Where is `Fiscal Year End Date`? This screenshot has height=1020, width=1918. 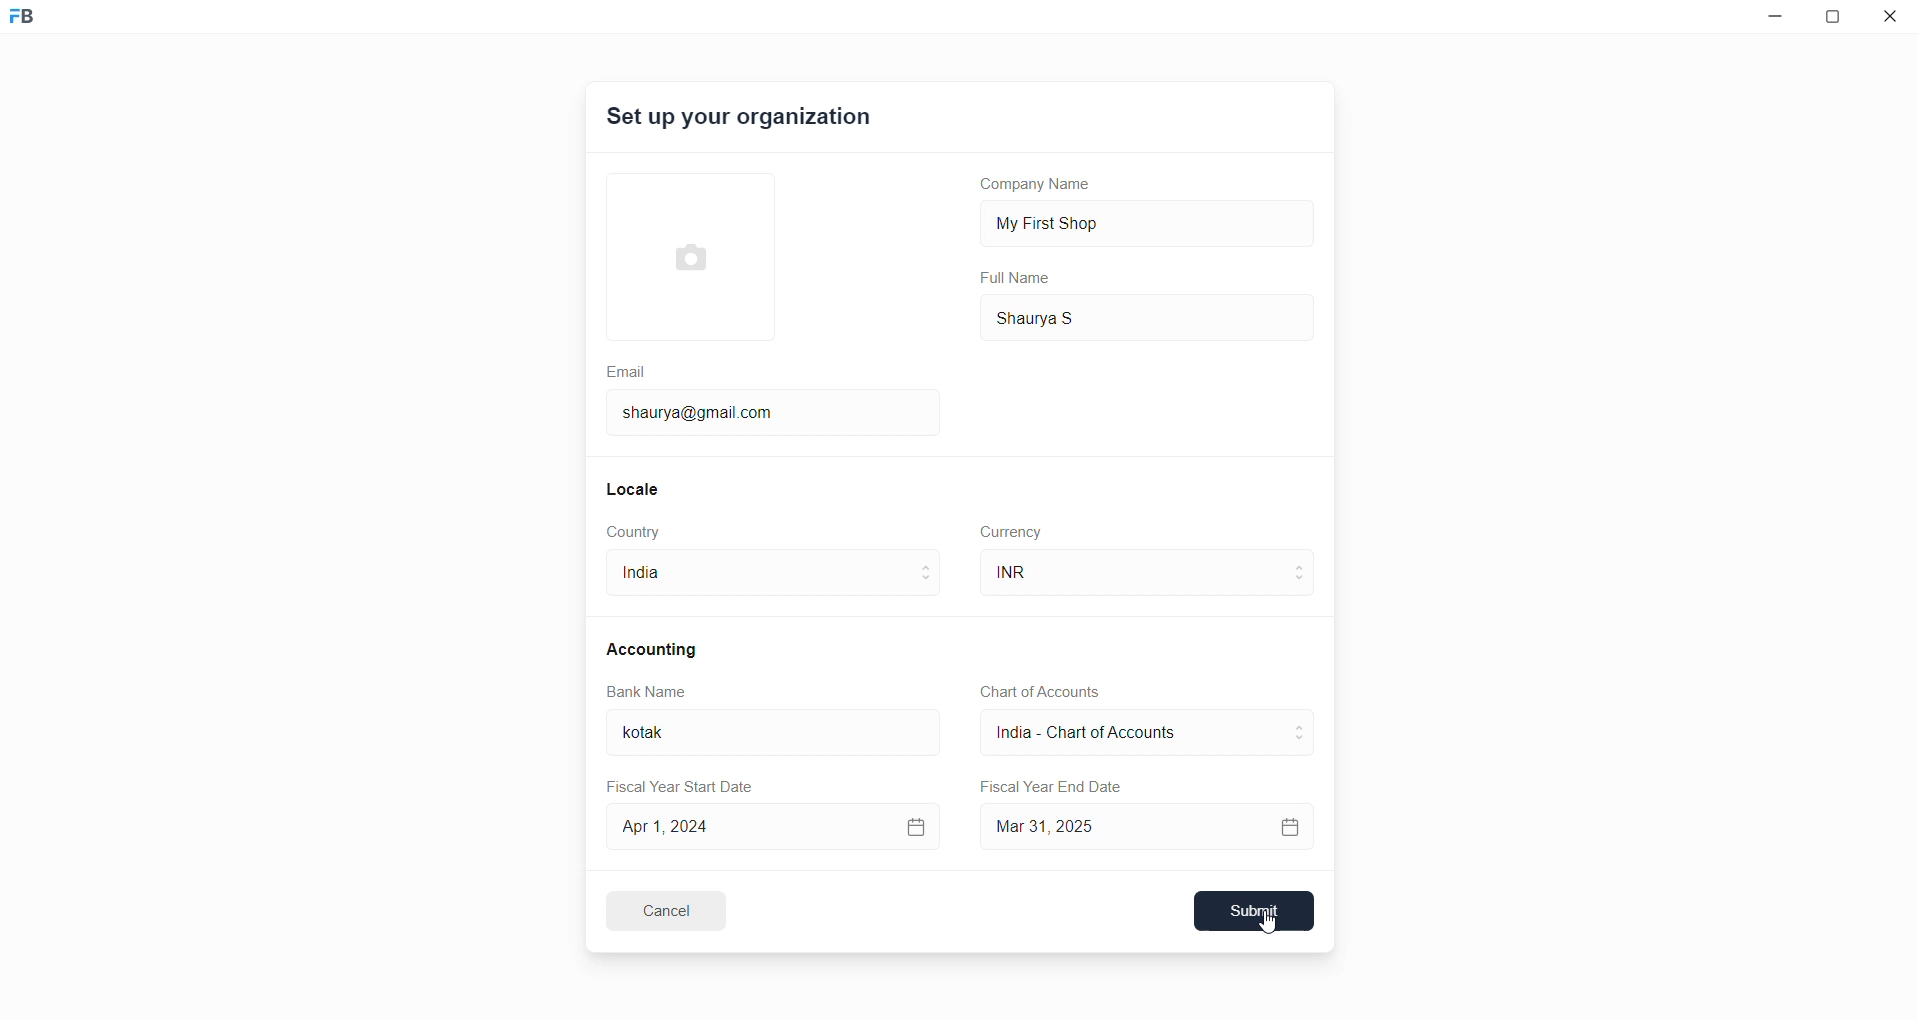
Fiscal Year End Date is located at coordinates (1053, 787).